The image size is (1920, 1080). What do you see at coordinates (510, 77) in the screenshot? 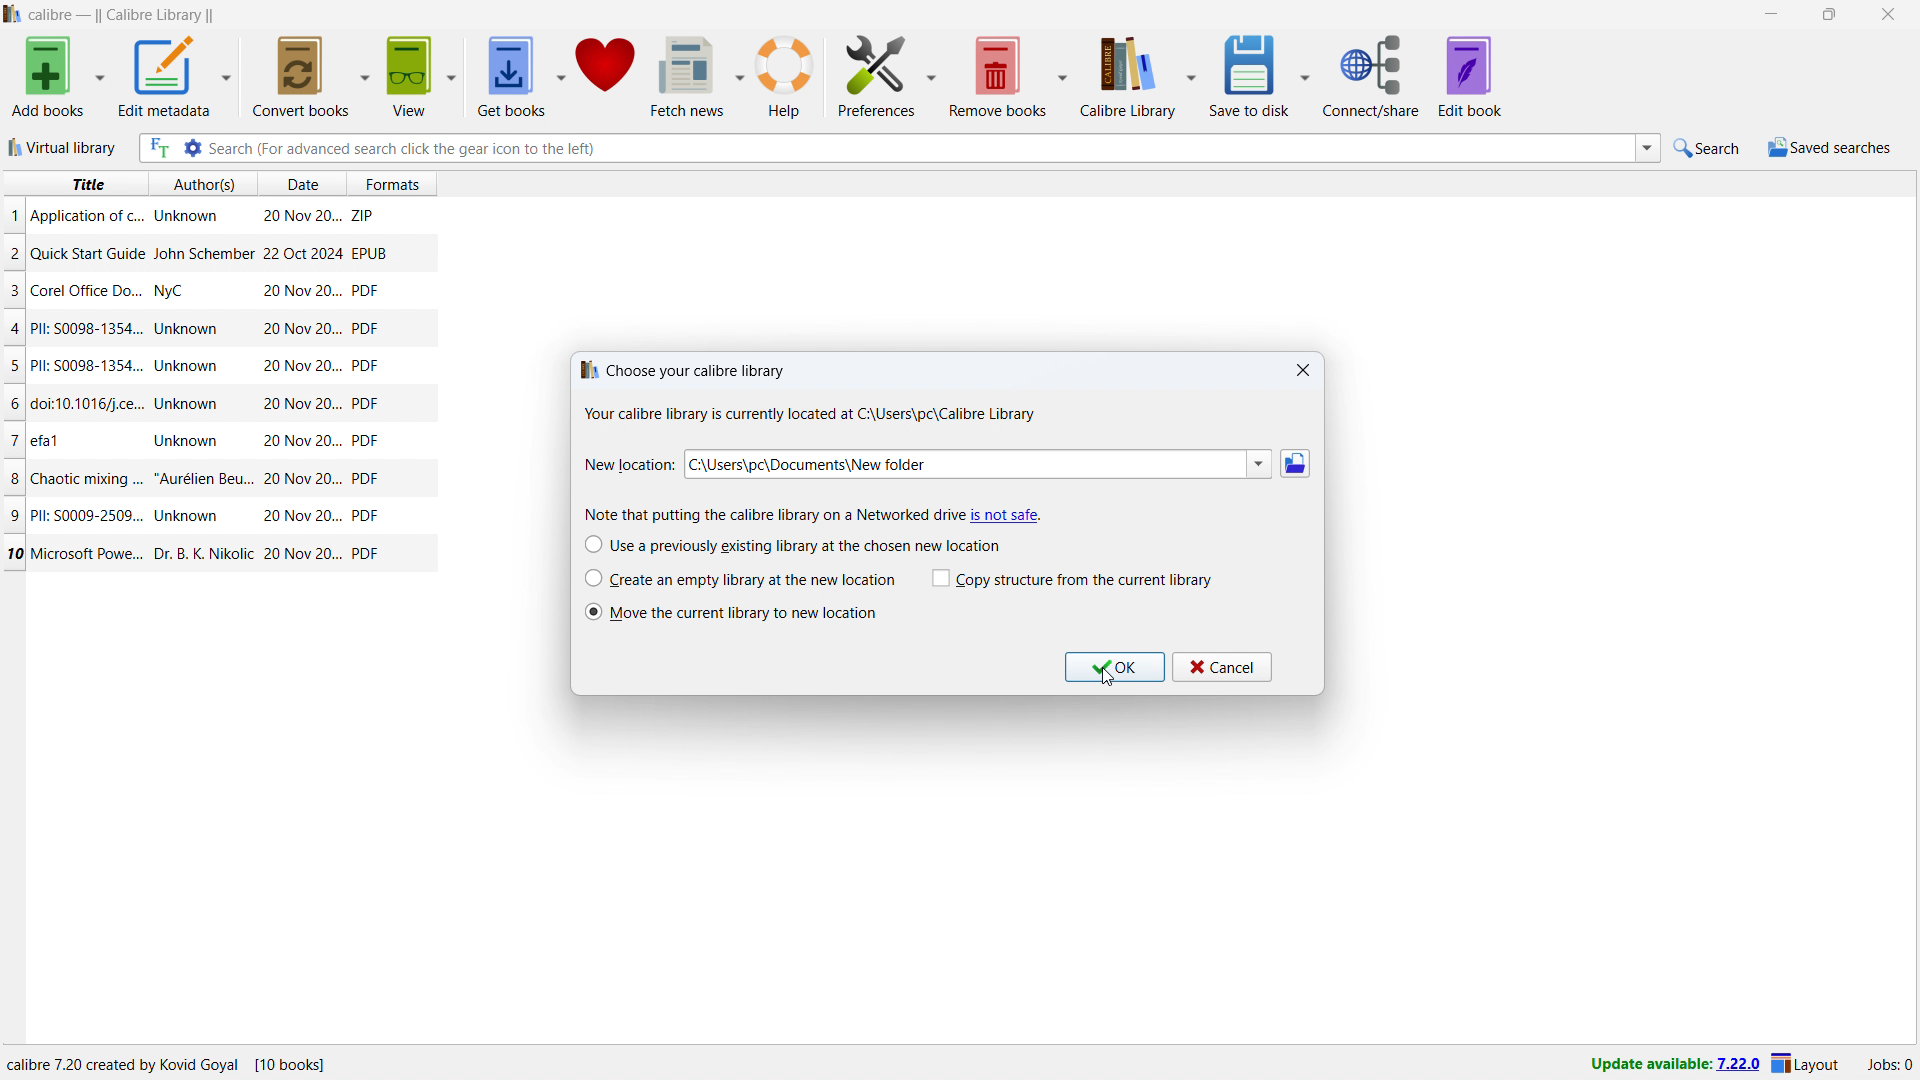
I see `get books` at bounding box center [510, 77].